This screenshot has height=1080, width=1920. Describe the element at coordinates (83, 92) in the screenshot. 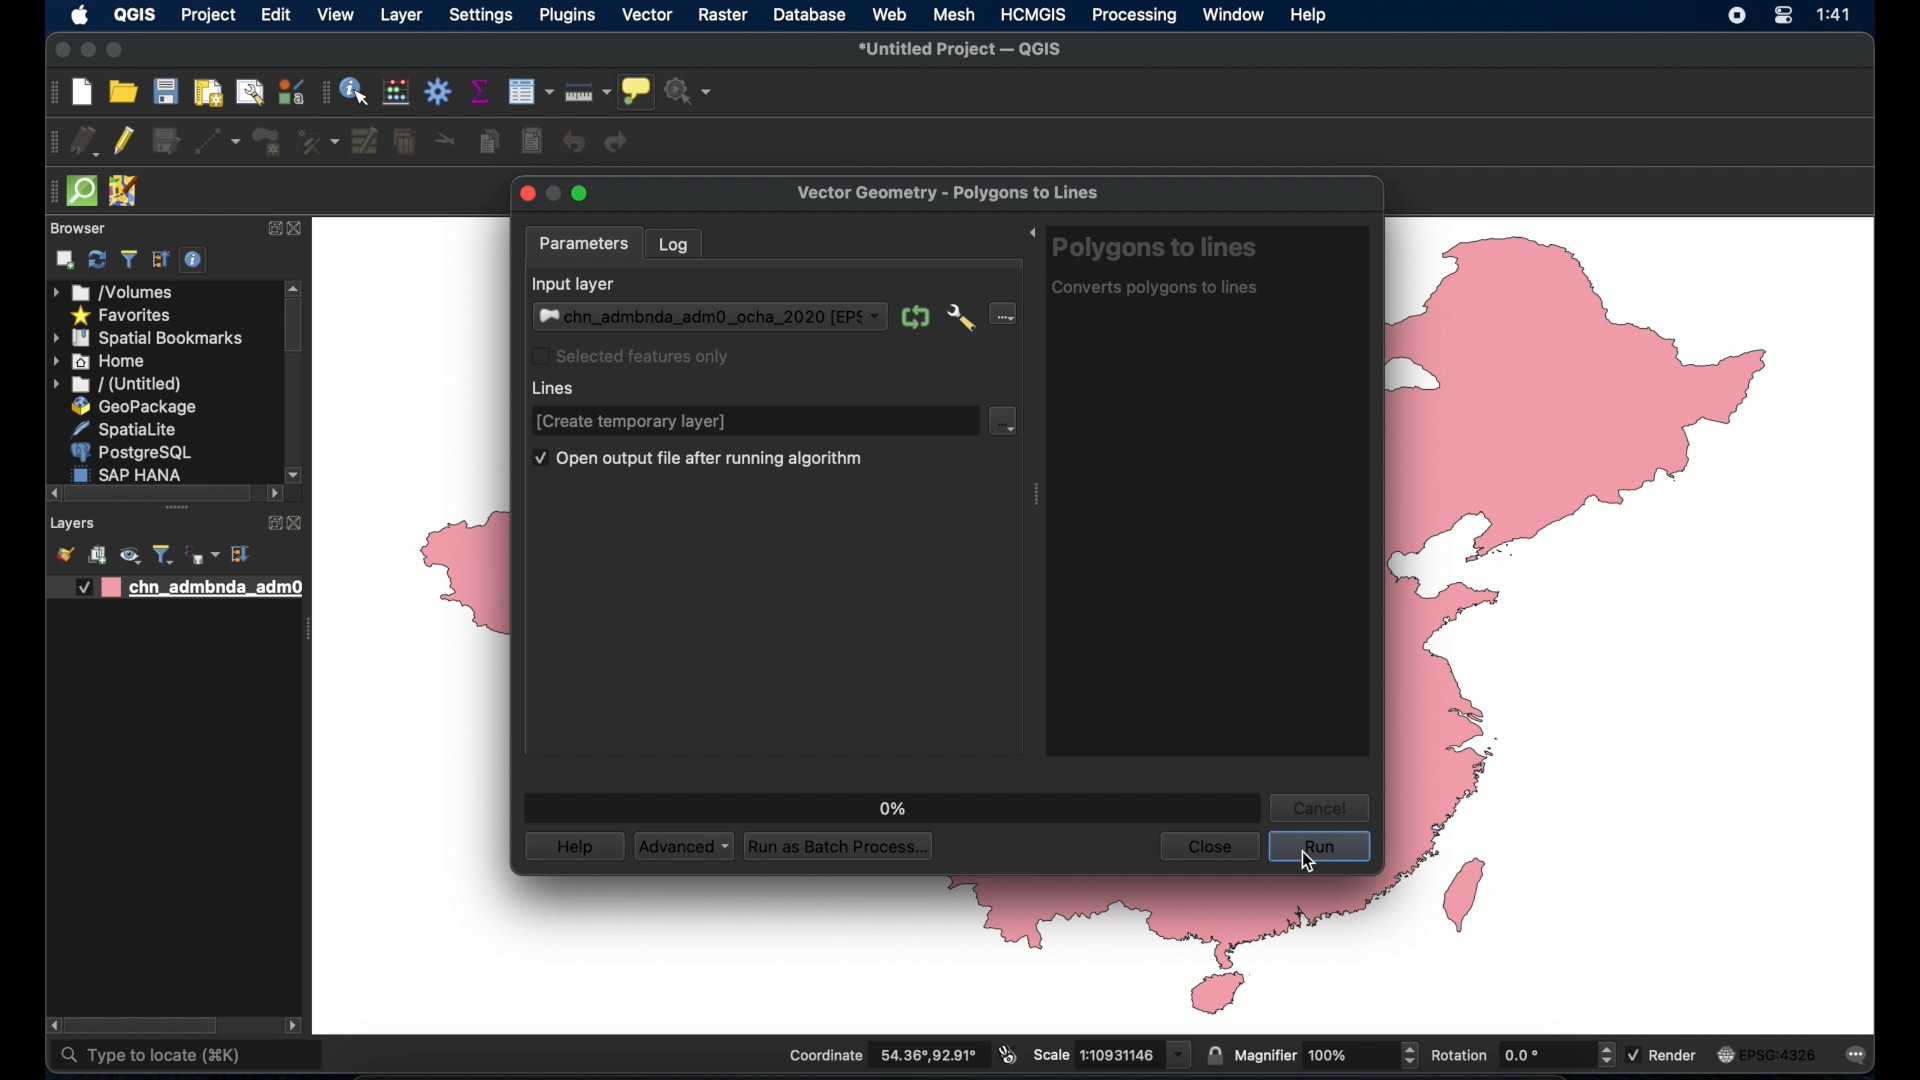

I see `new project` at that location.